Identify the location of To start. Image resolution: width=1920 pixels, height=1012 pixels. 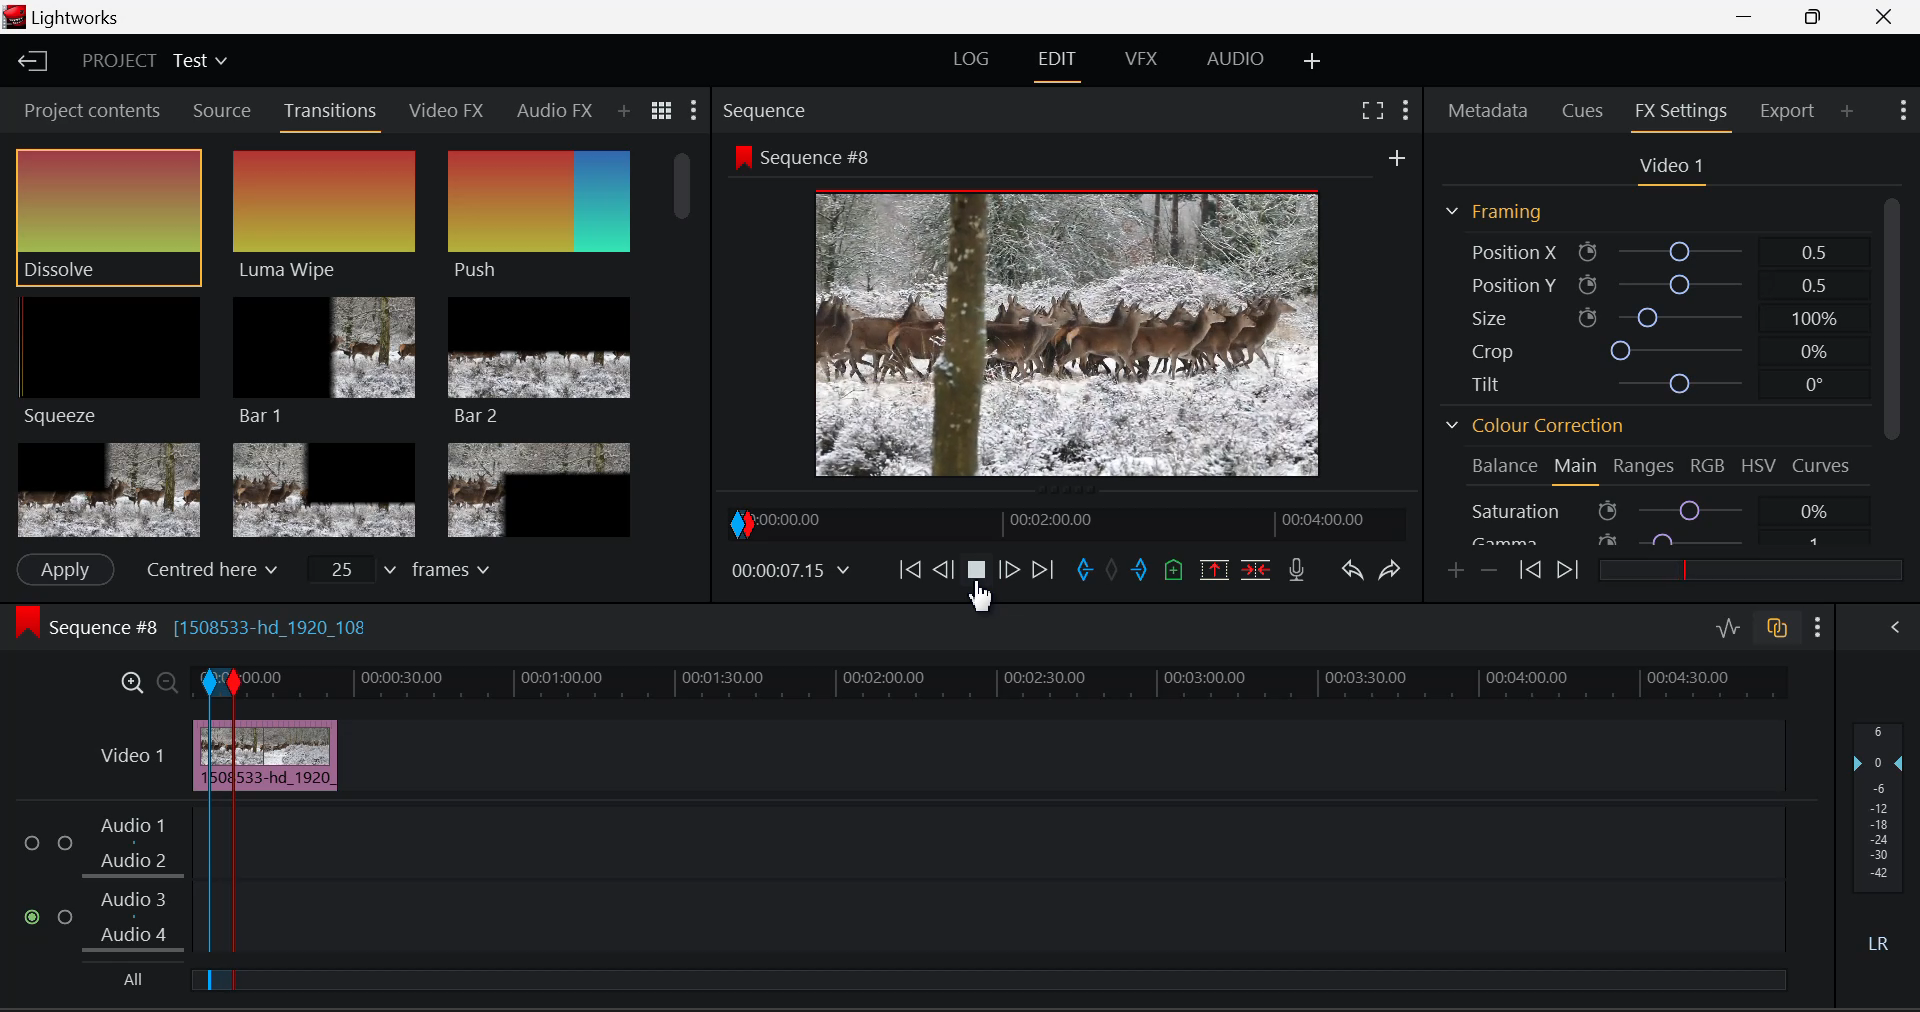
(910, 572).